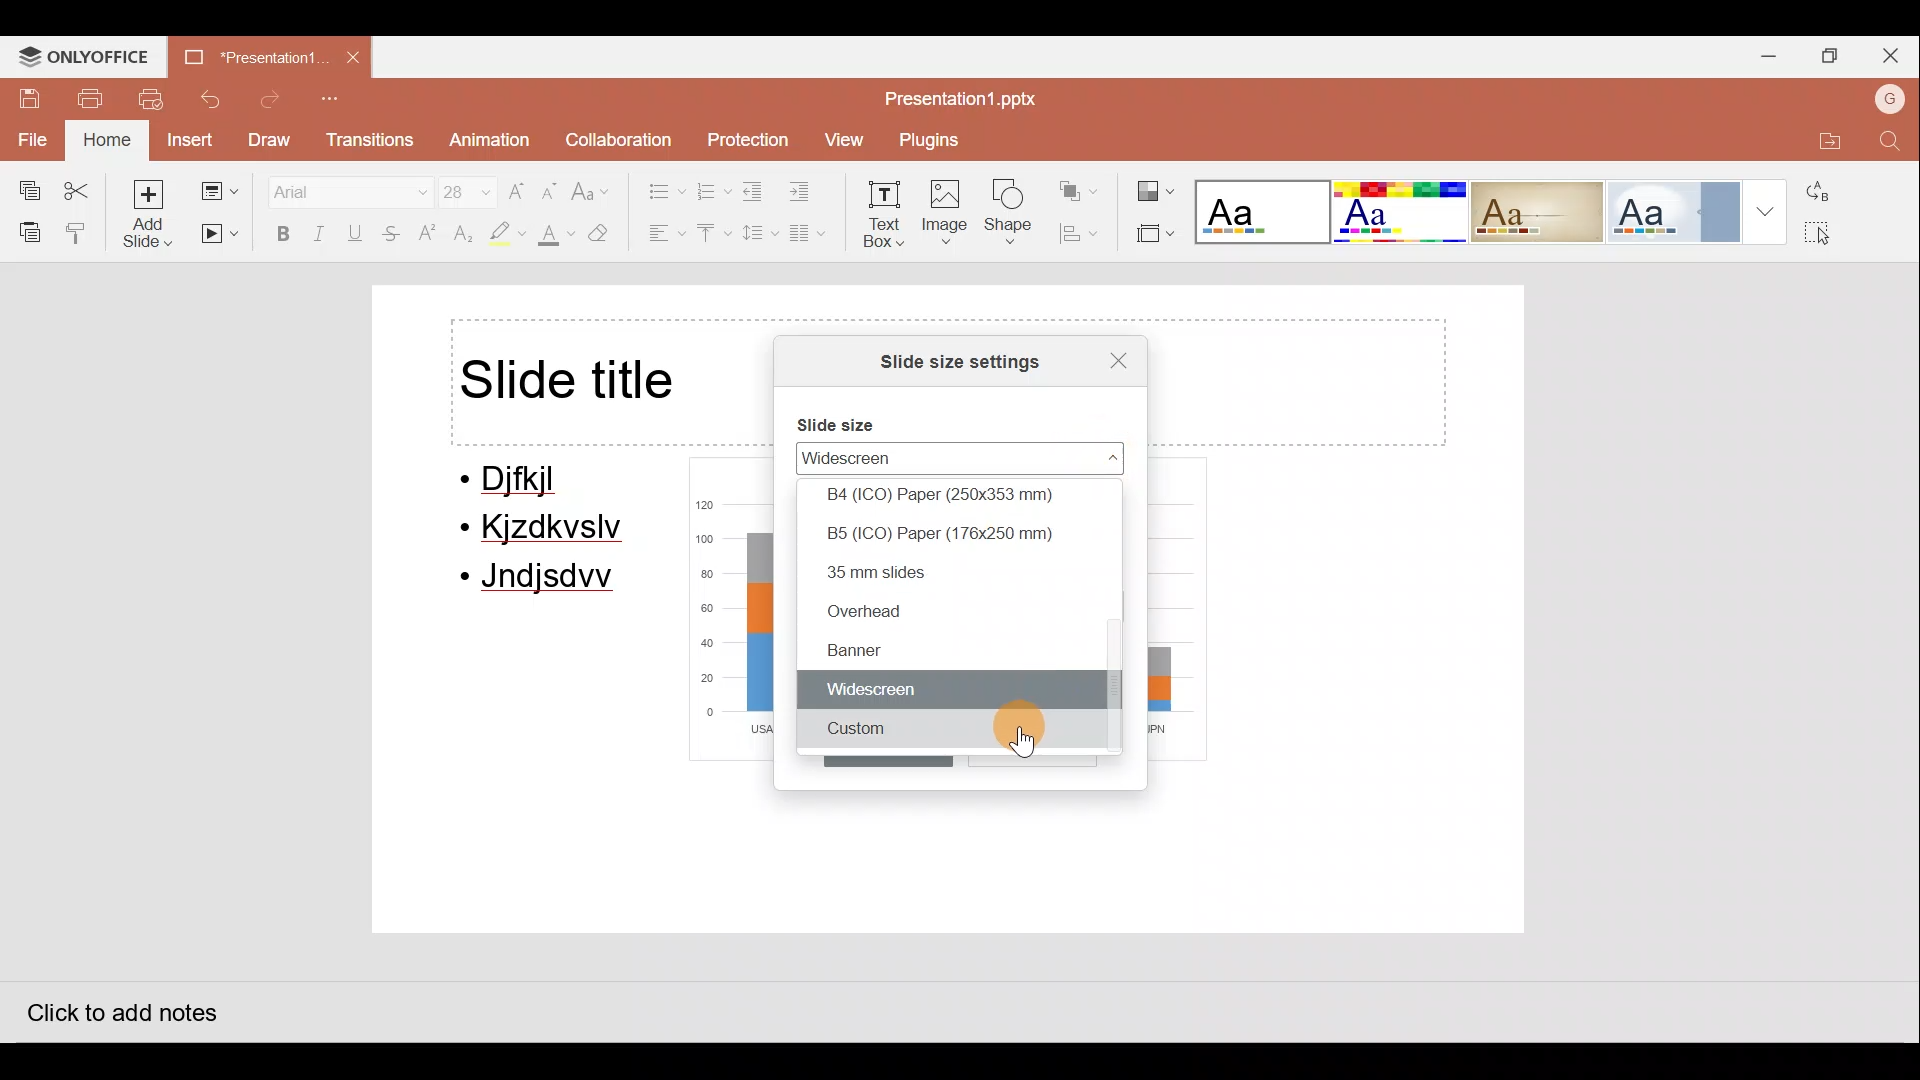  Describe the element at coordinates (1550, 211) in the screenshot. I see `Theme 3` at that location.